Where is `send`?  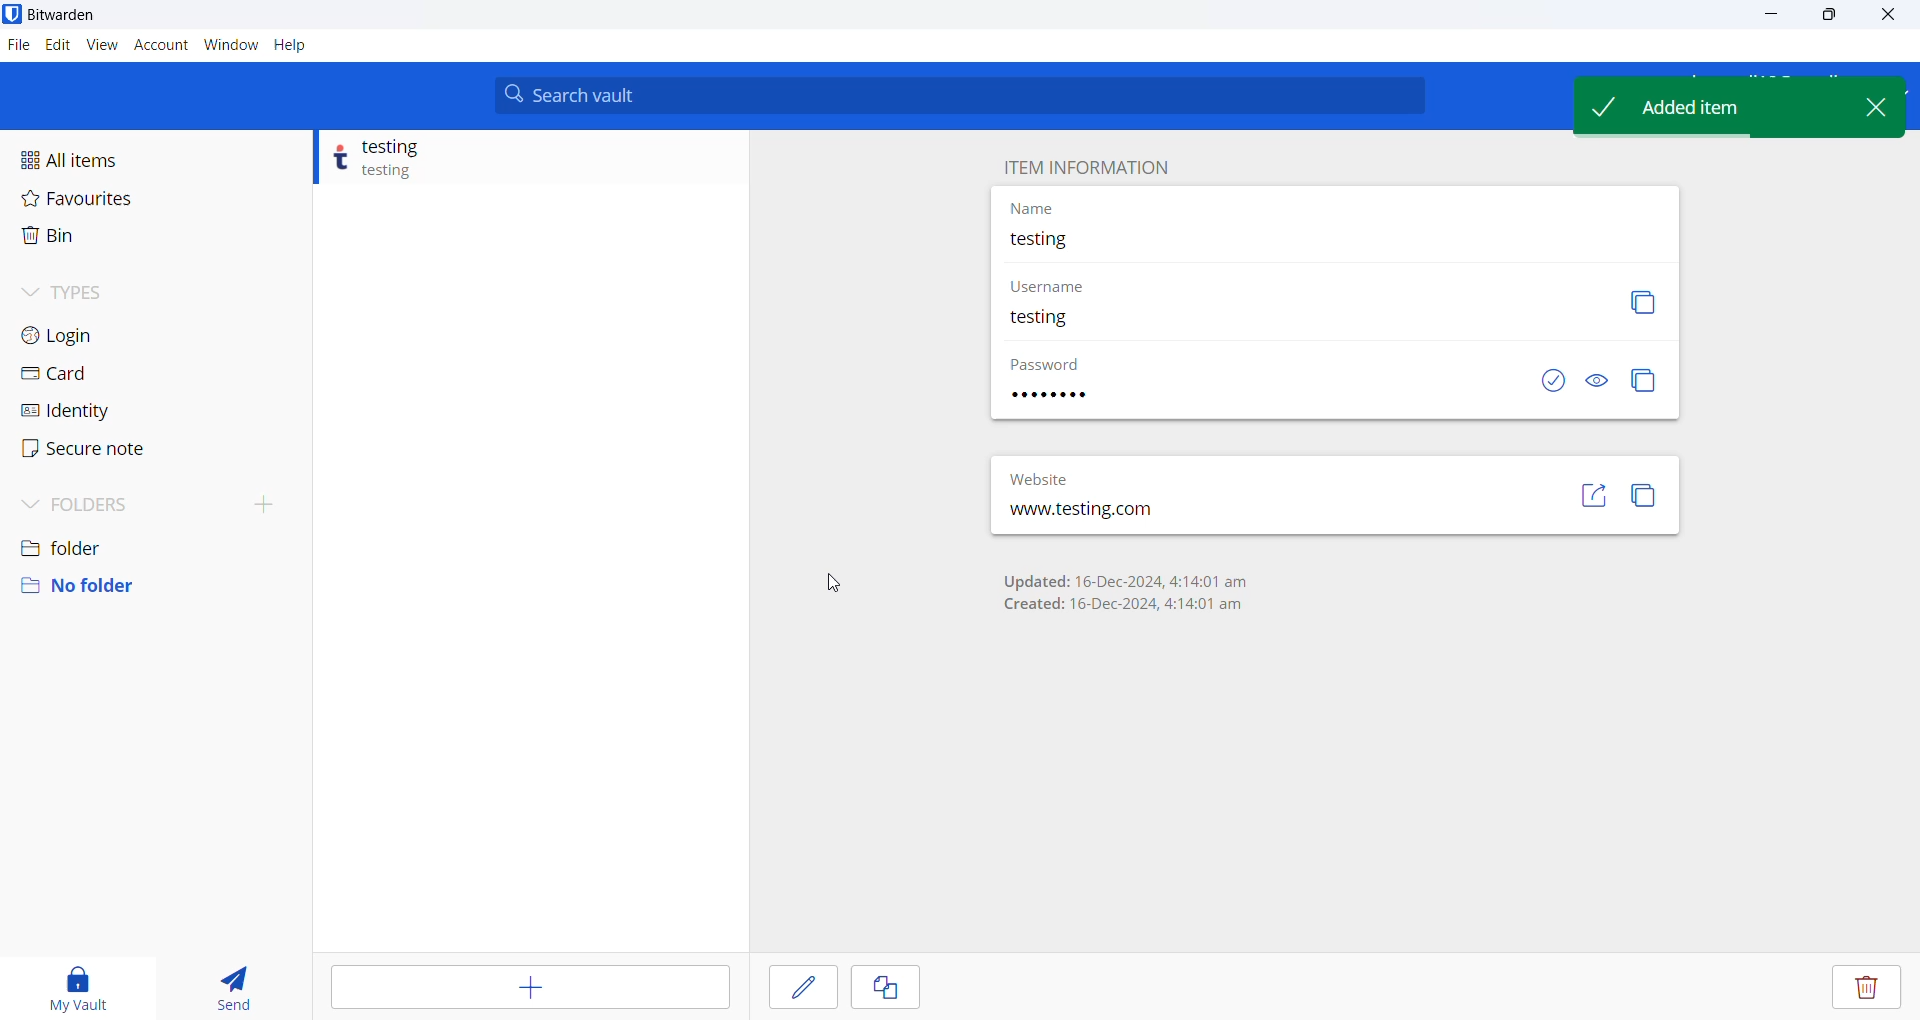 send is located at coordinates (236, 985).